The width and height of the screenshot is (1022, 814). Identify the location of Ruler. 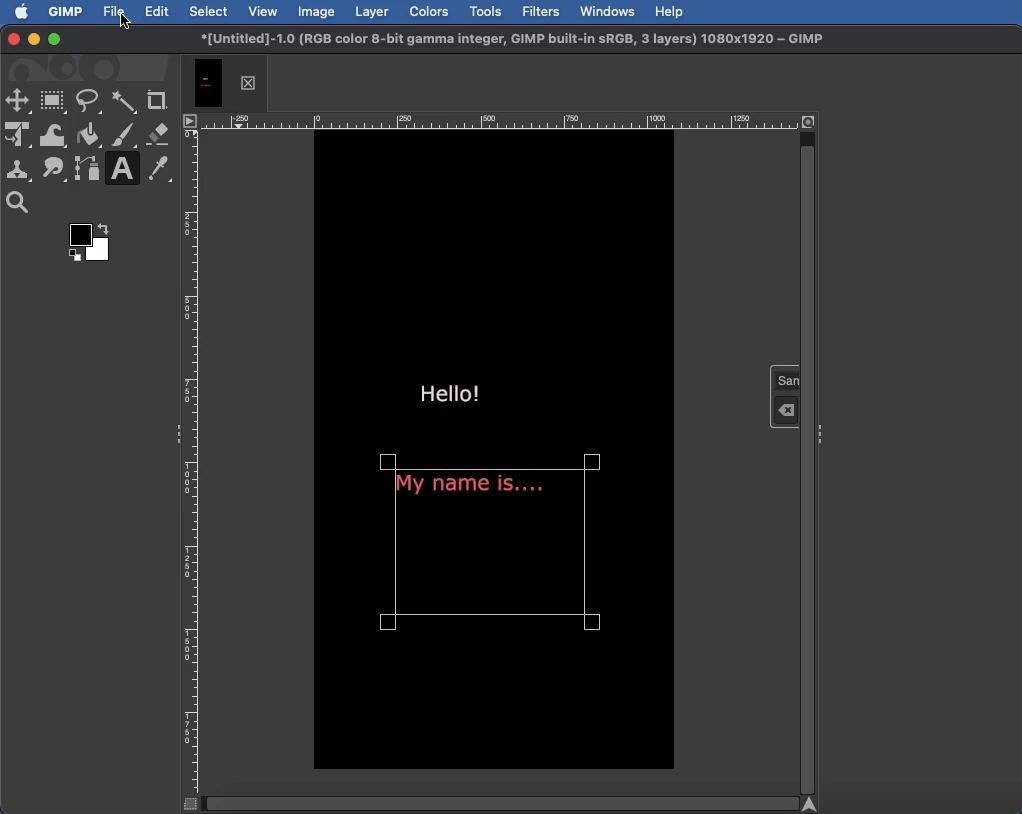
(192, 462).